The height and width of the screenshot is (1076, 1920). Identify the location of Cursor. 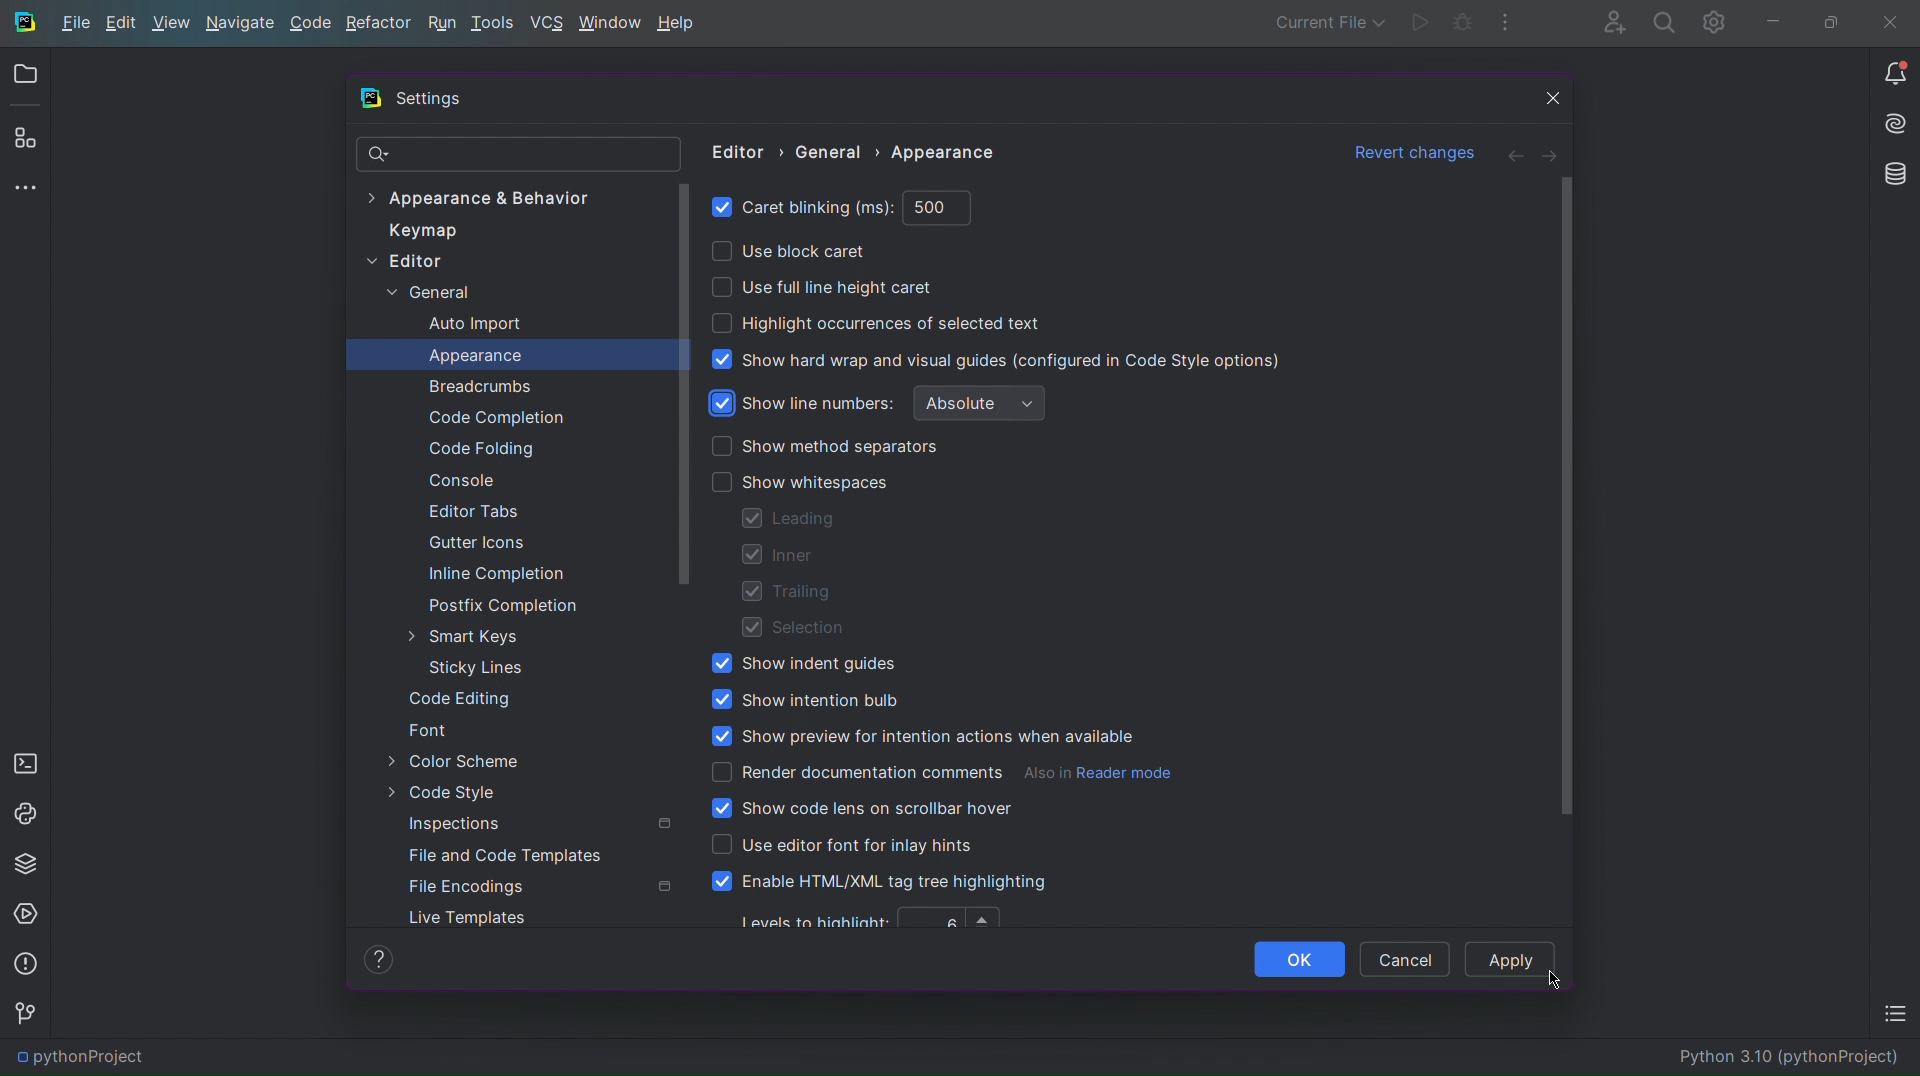
(1550, 980).